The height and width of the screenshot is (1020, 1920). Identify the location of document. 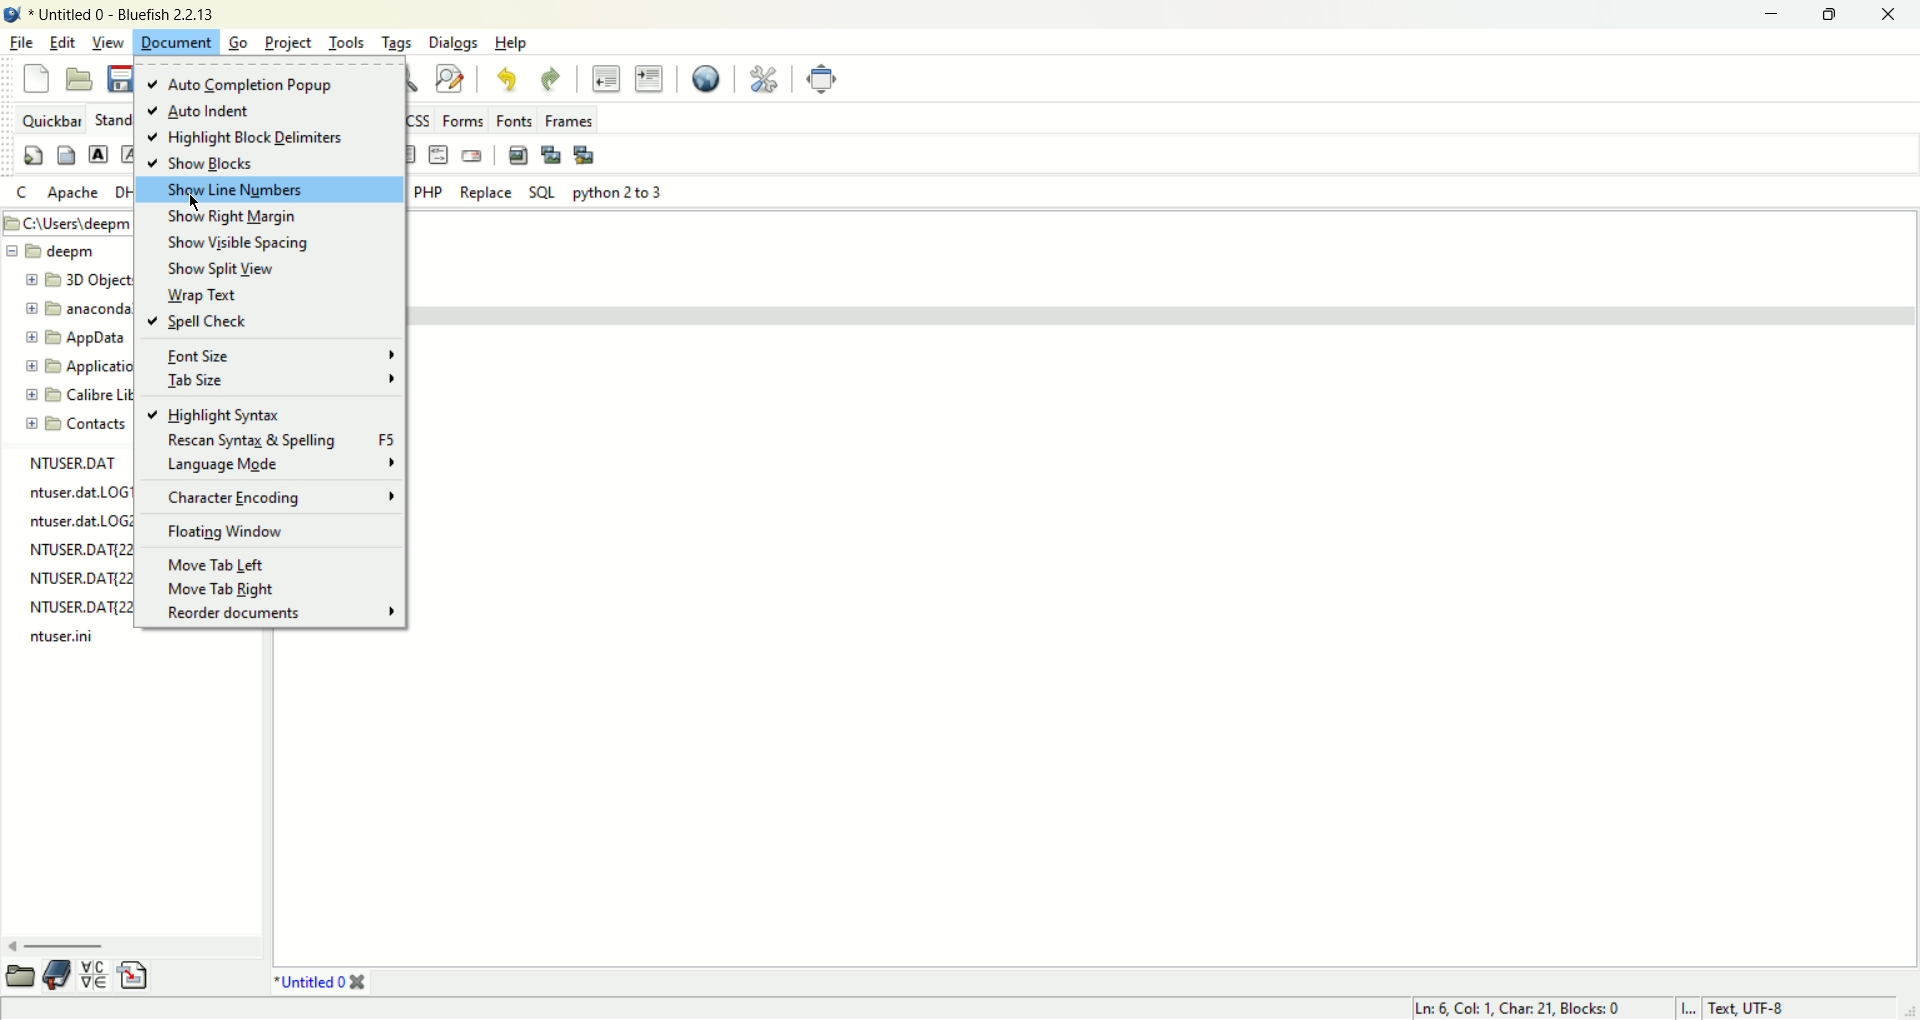
(174, 42).